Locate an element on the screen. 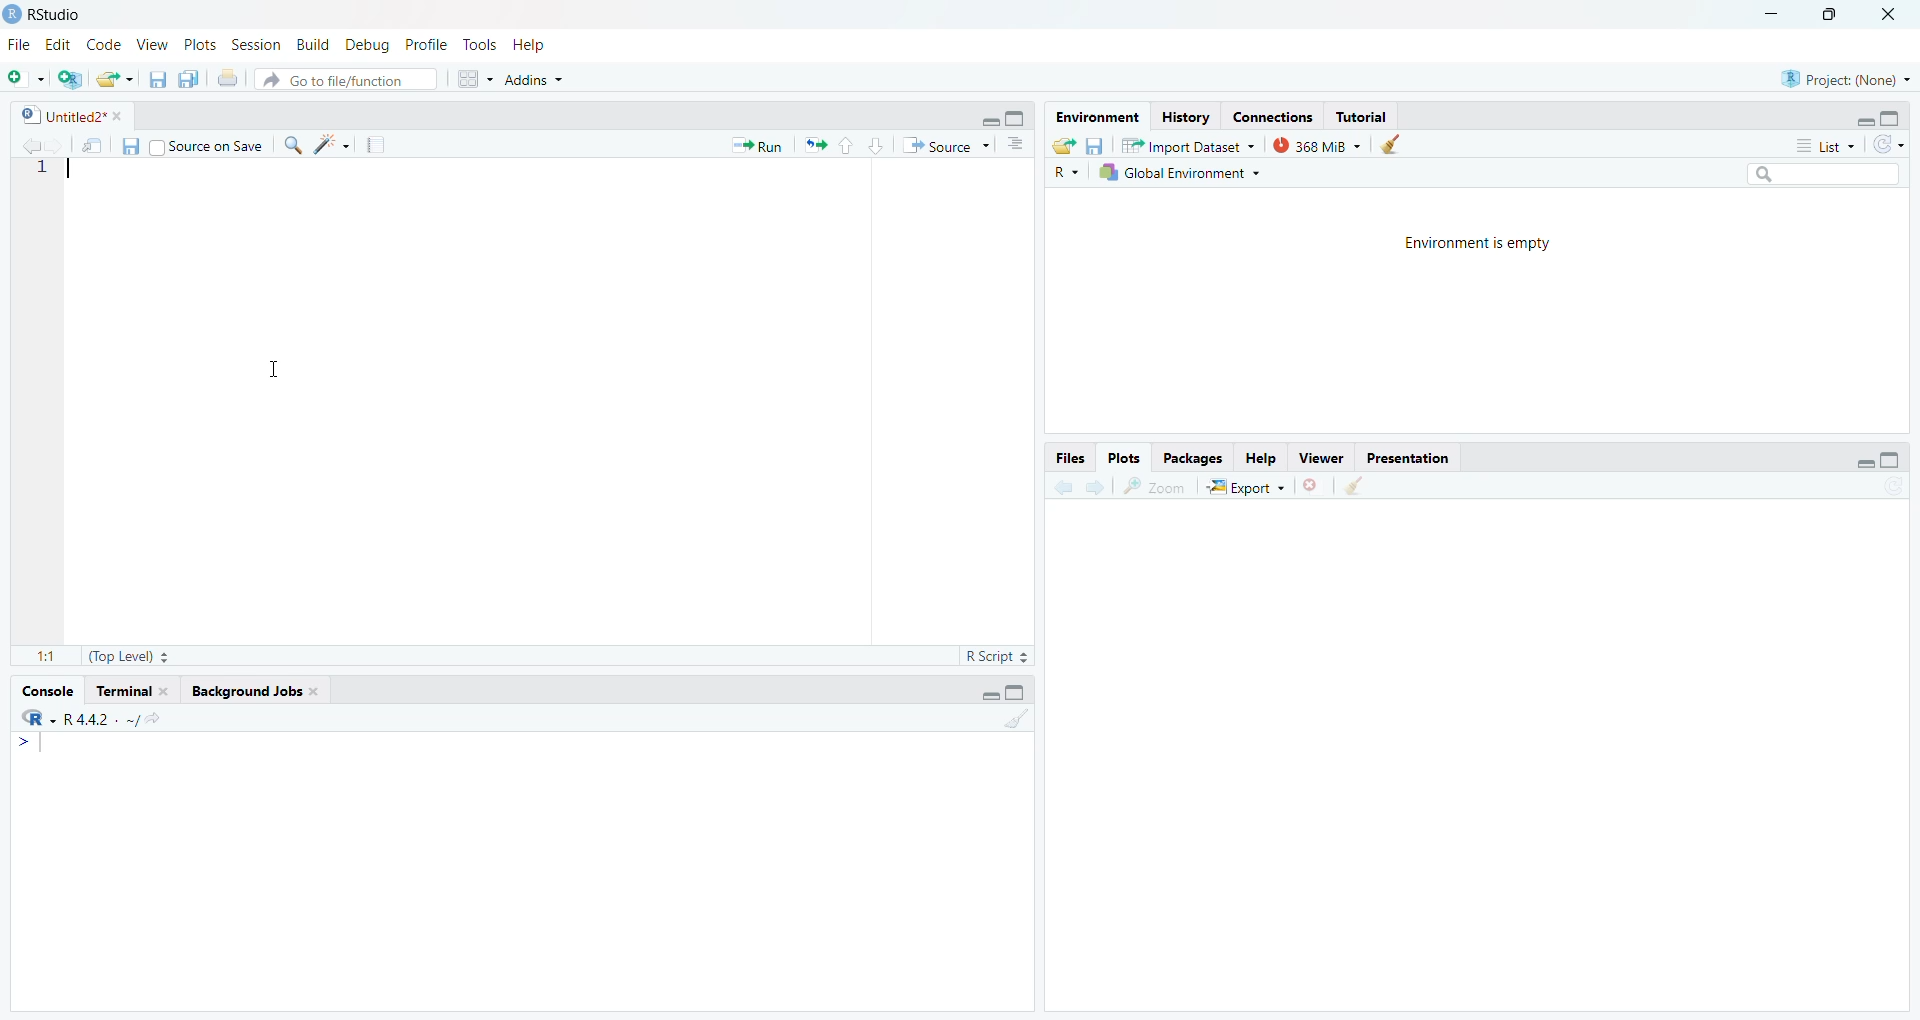 This screenshot has width=1920, height=1020. refresh is located at coordinates (1893, 148).